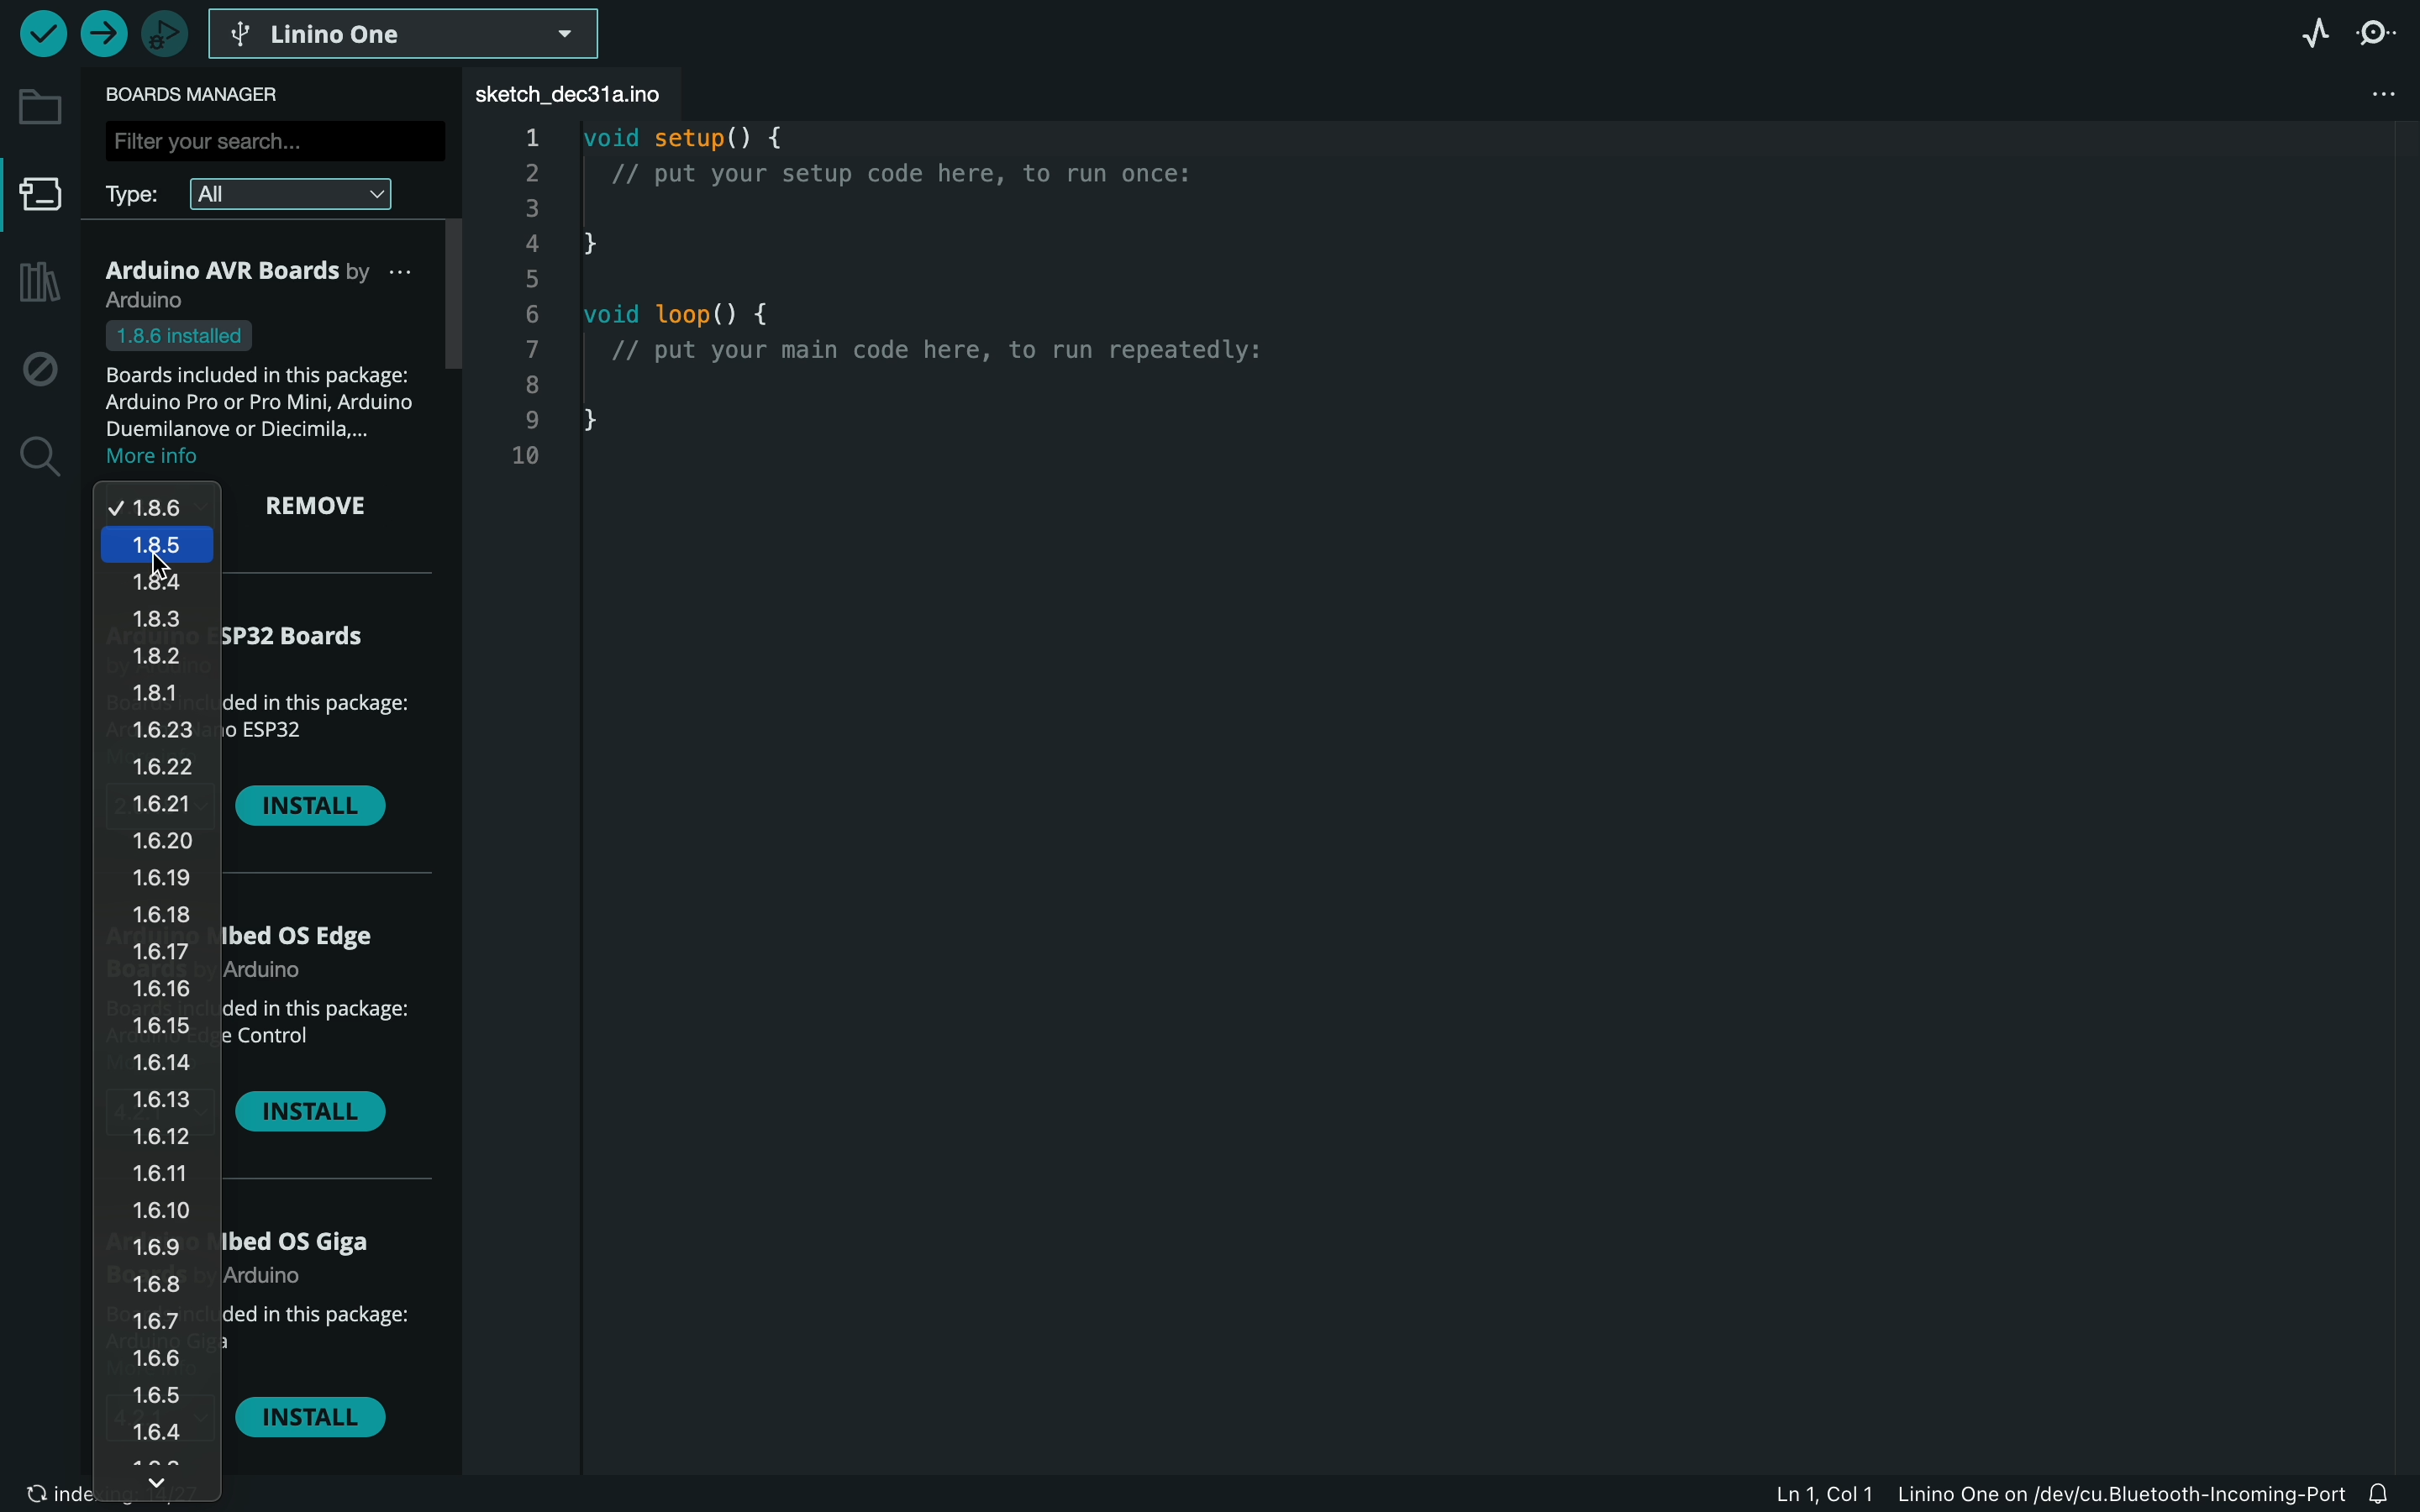  I want to click on search, so click(37, 458).